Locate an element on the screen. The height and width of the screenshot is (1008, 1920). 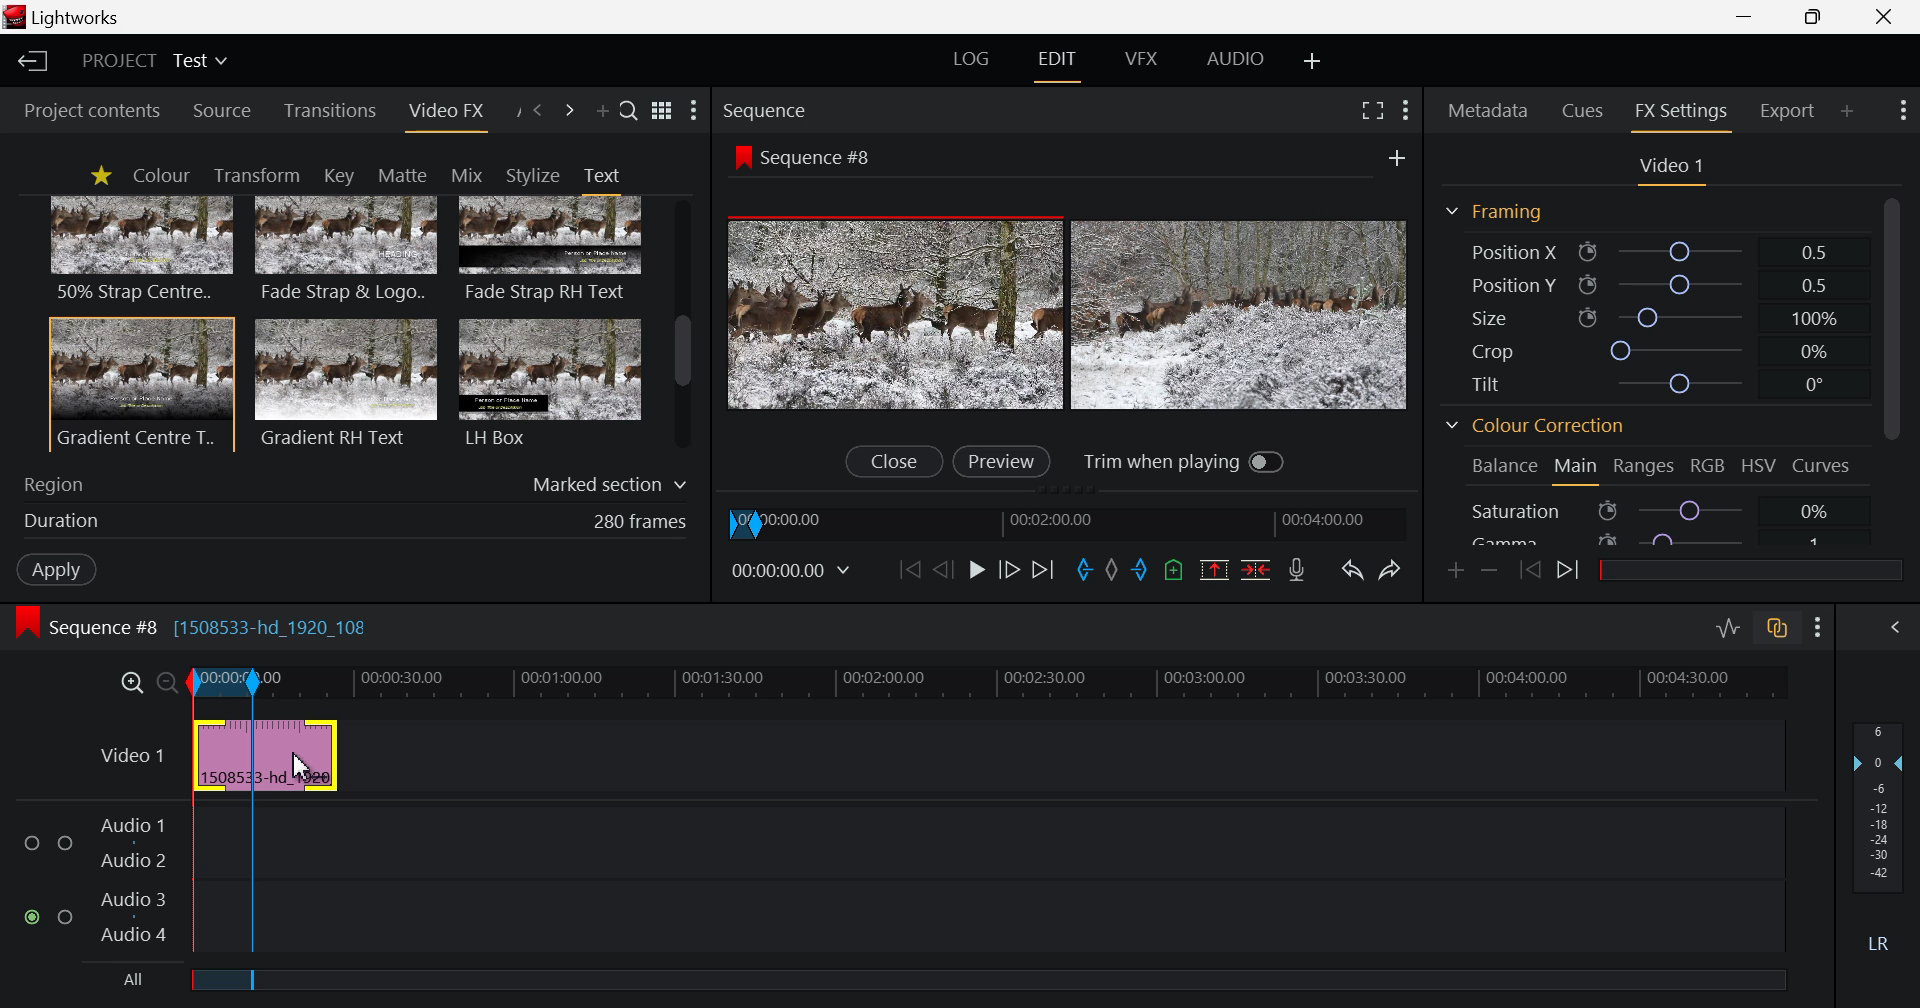
All field is located at coordinates (1004, 978).